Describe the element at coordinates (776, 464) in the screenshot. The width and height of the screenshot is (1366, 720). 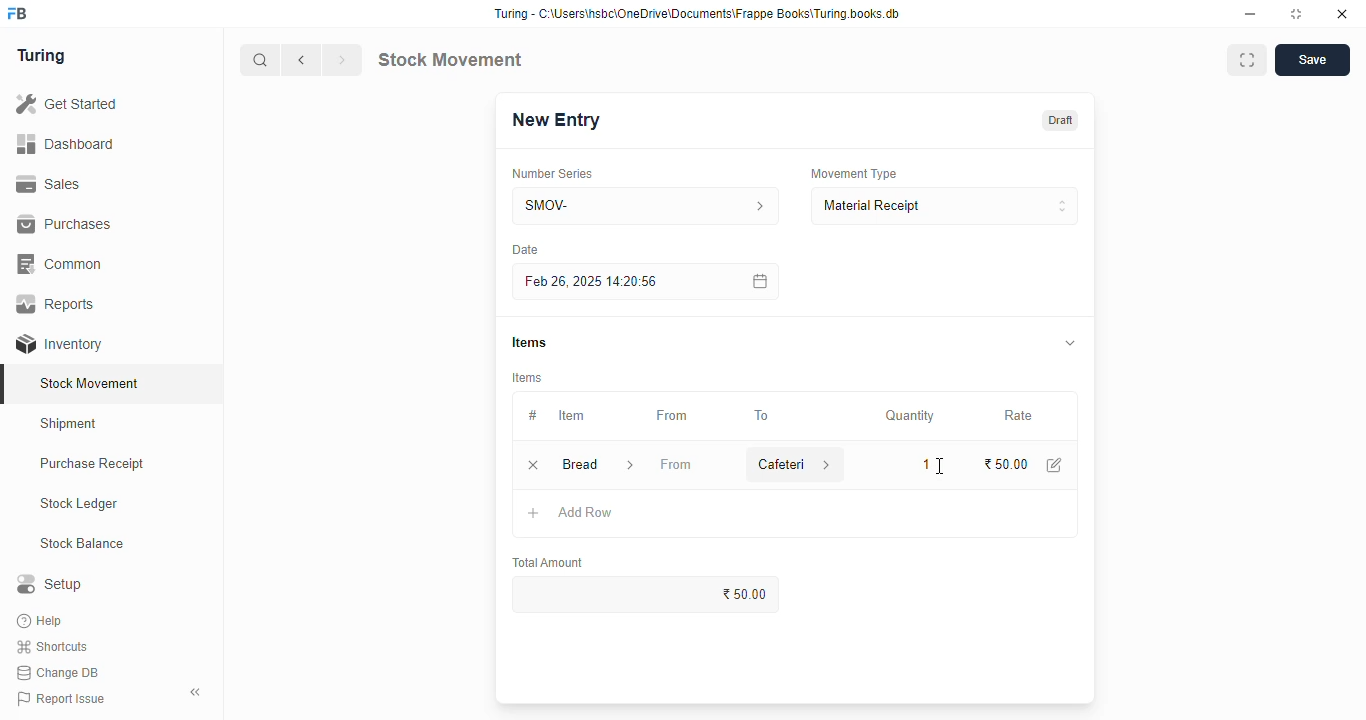
I see `cafeteria` at that location.